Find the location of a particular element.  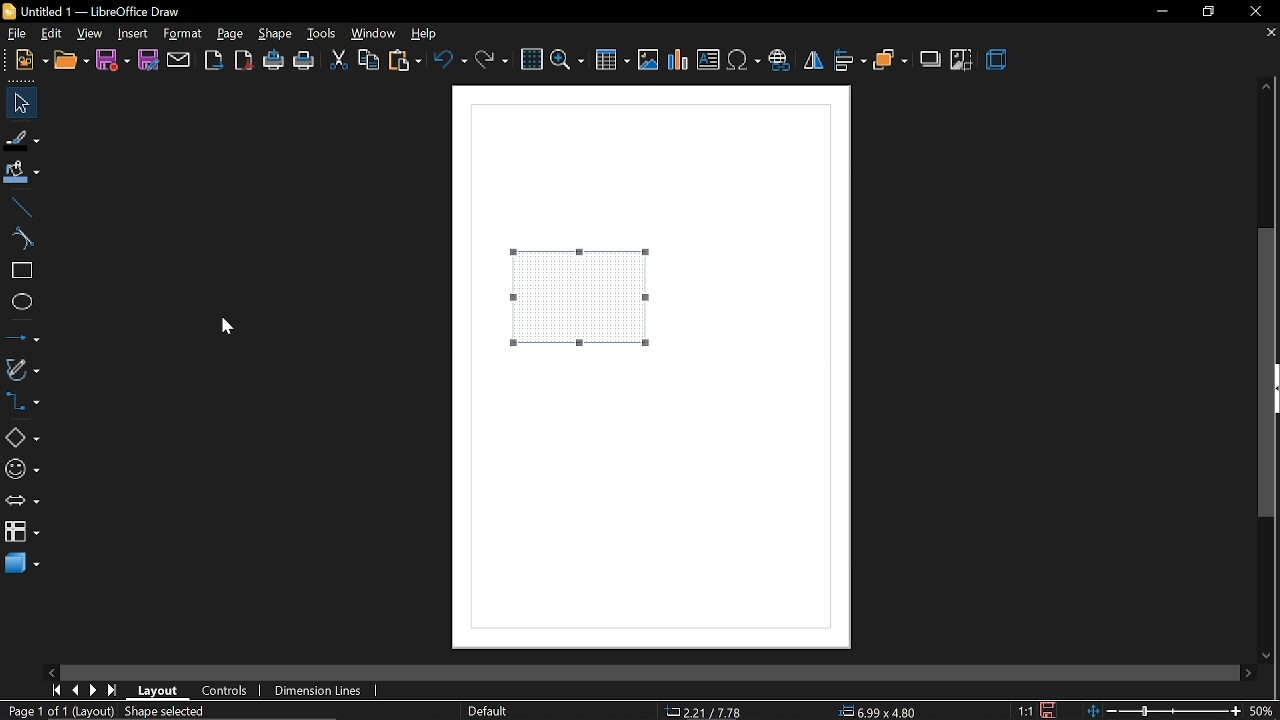

arrange is located at coordinates (890, 61).